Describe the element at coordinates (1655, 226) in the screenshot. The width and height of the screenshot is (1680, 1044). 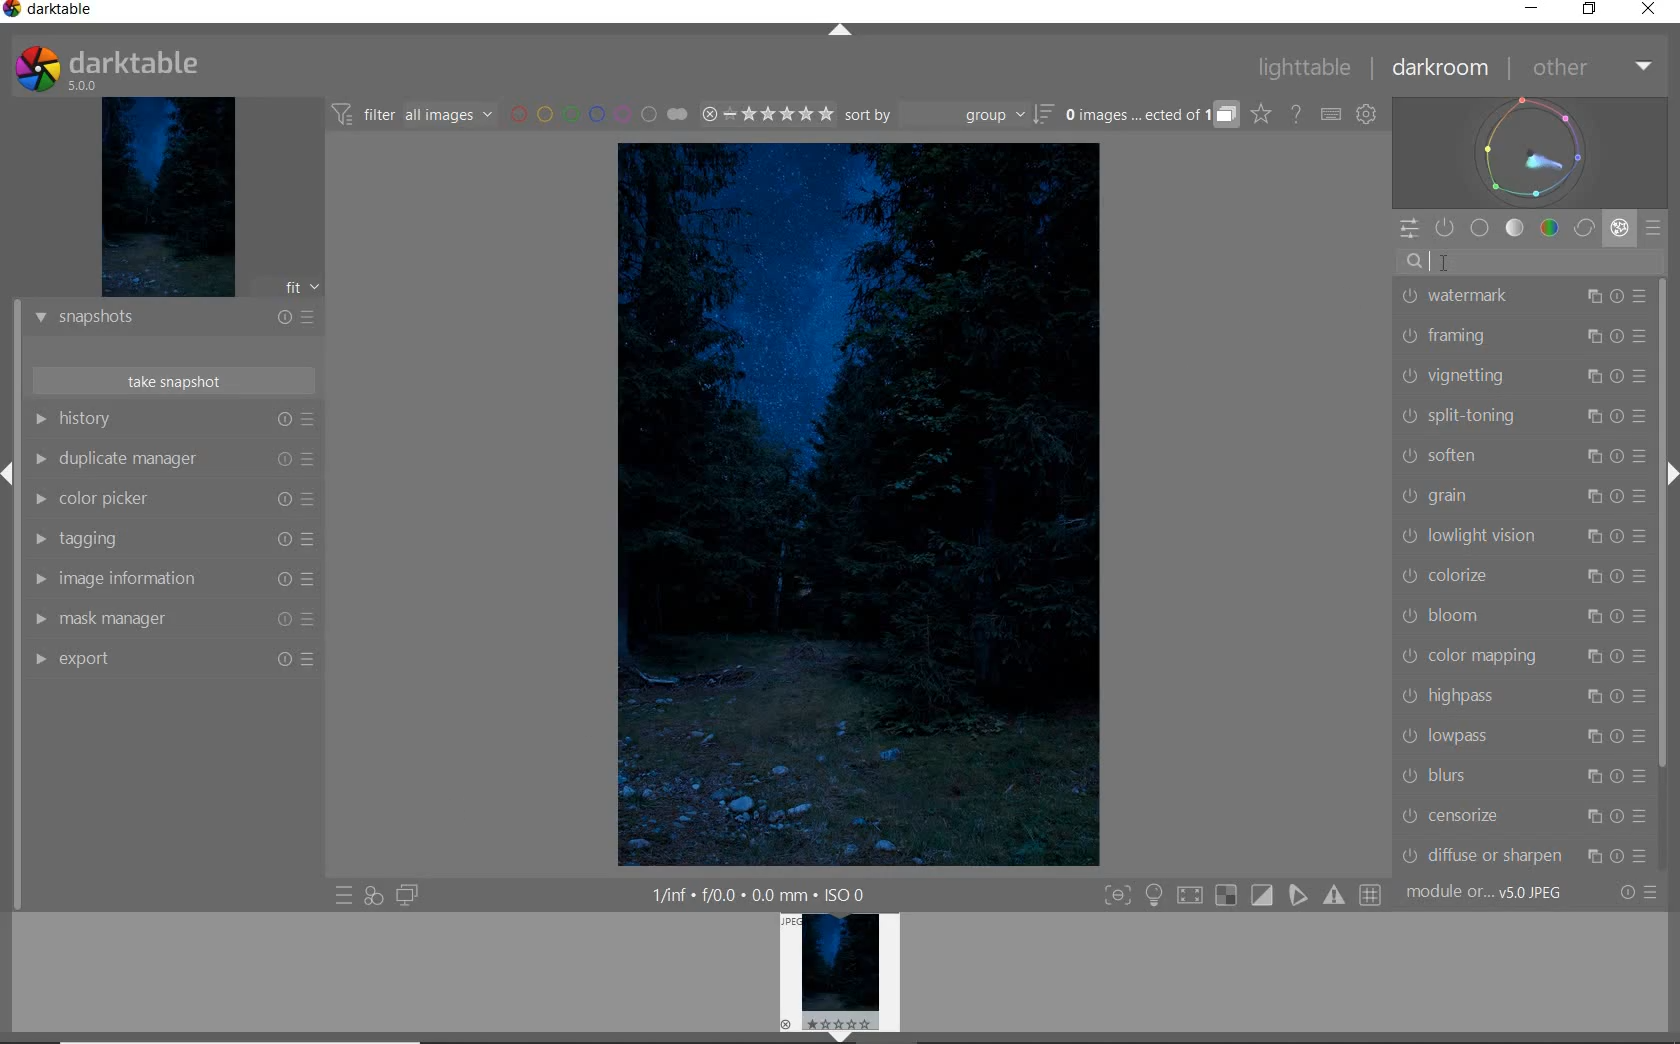
I see `PRESETS` at that location.